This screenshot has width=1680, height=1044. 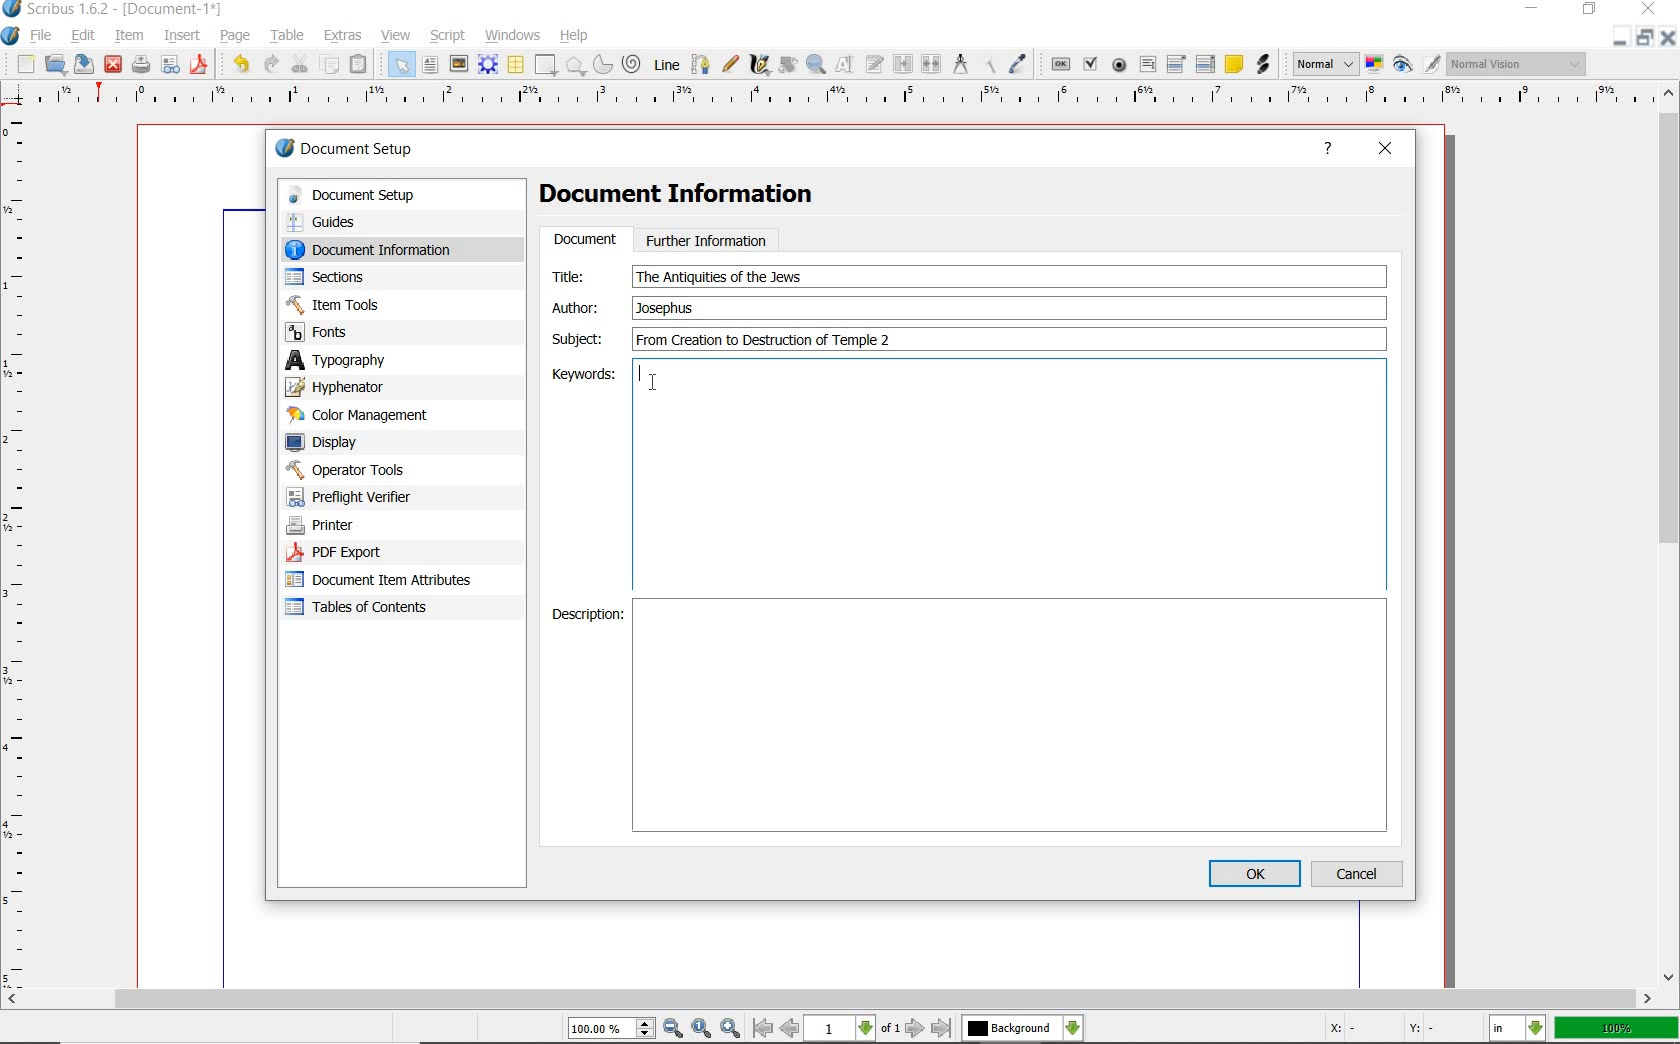 I want to click on author:, so click(x=579, y=307).